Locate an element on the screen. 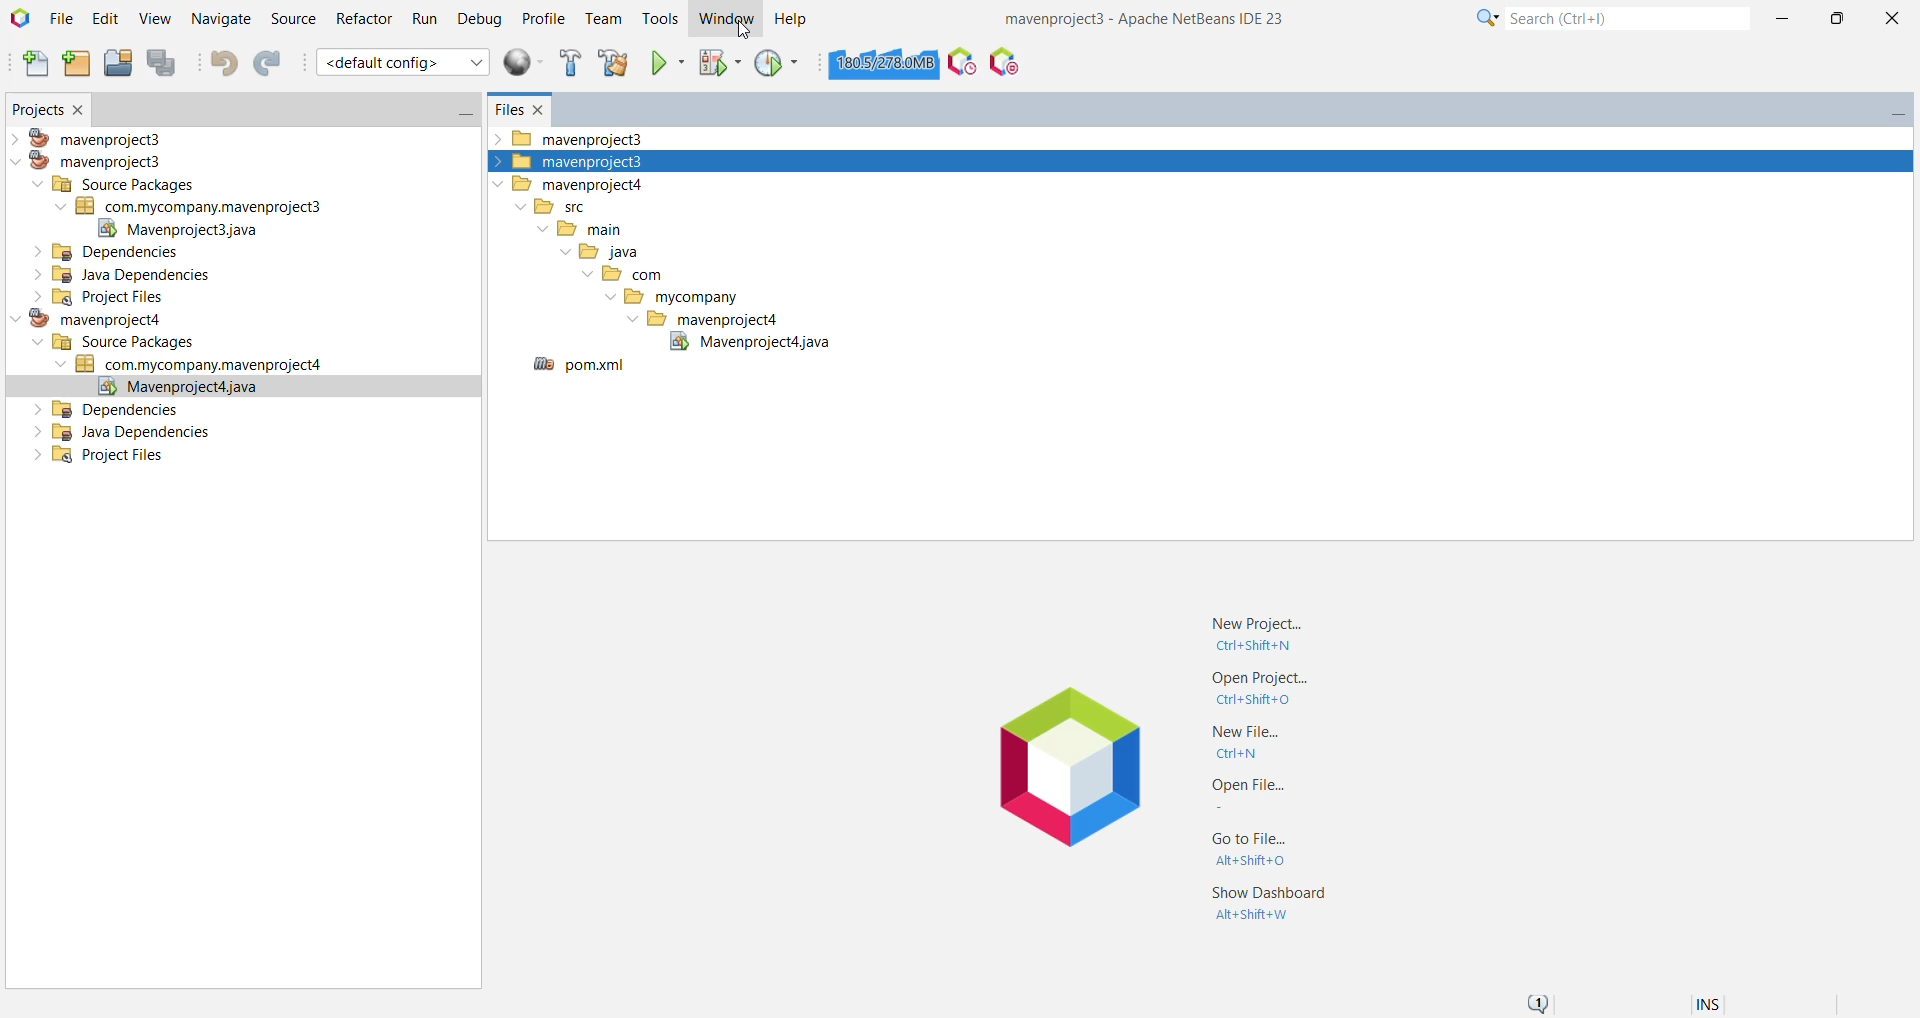  New File is located at coordinates (1249, 743).